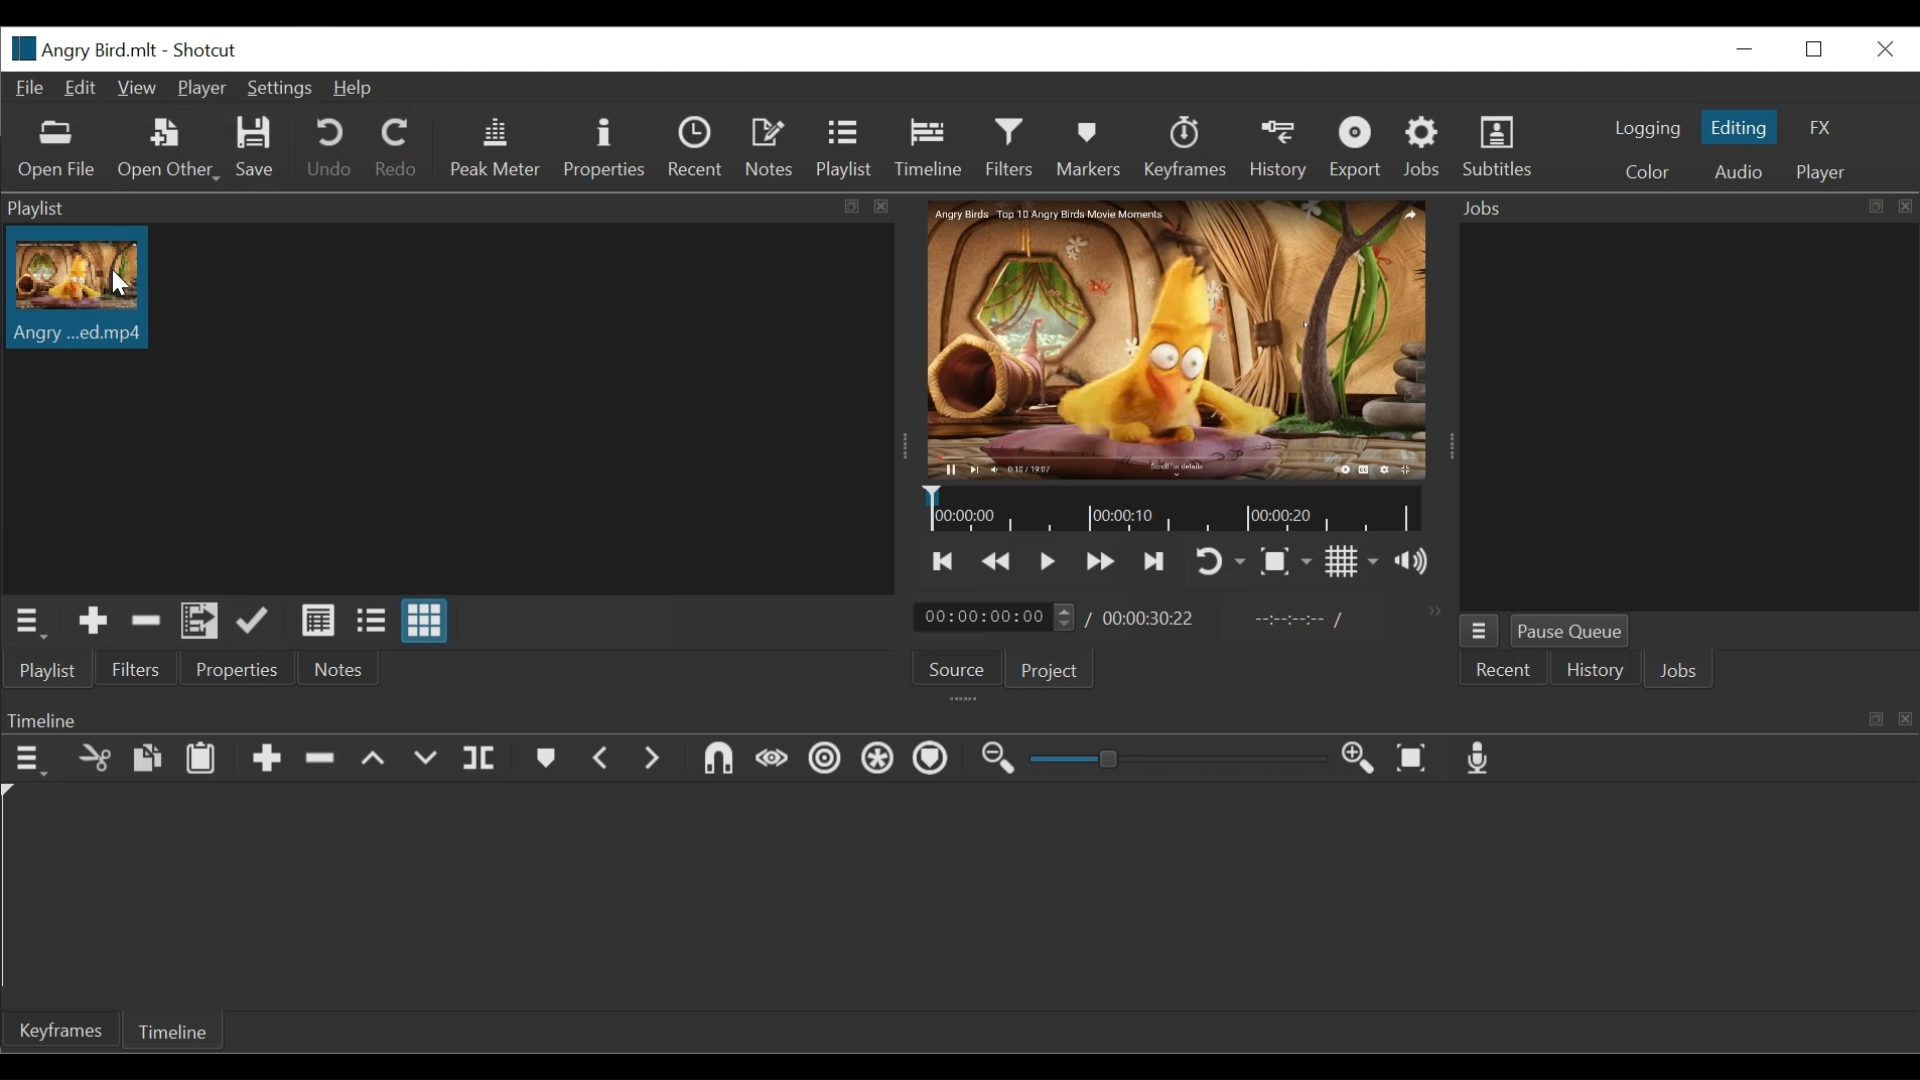  Describe the element at coordinates (1045, 669) in the screenshot. I see `Project` at that location.